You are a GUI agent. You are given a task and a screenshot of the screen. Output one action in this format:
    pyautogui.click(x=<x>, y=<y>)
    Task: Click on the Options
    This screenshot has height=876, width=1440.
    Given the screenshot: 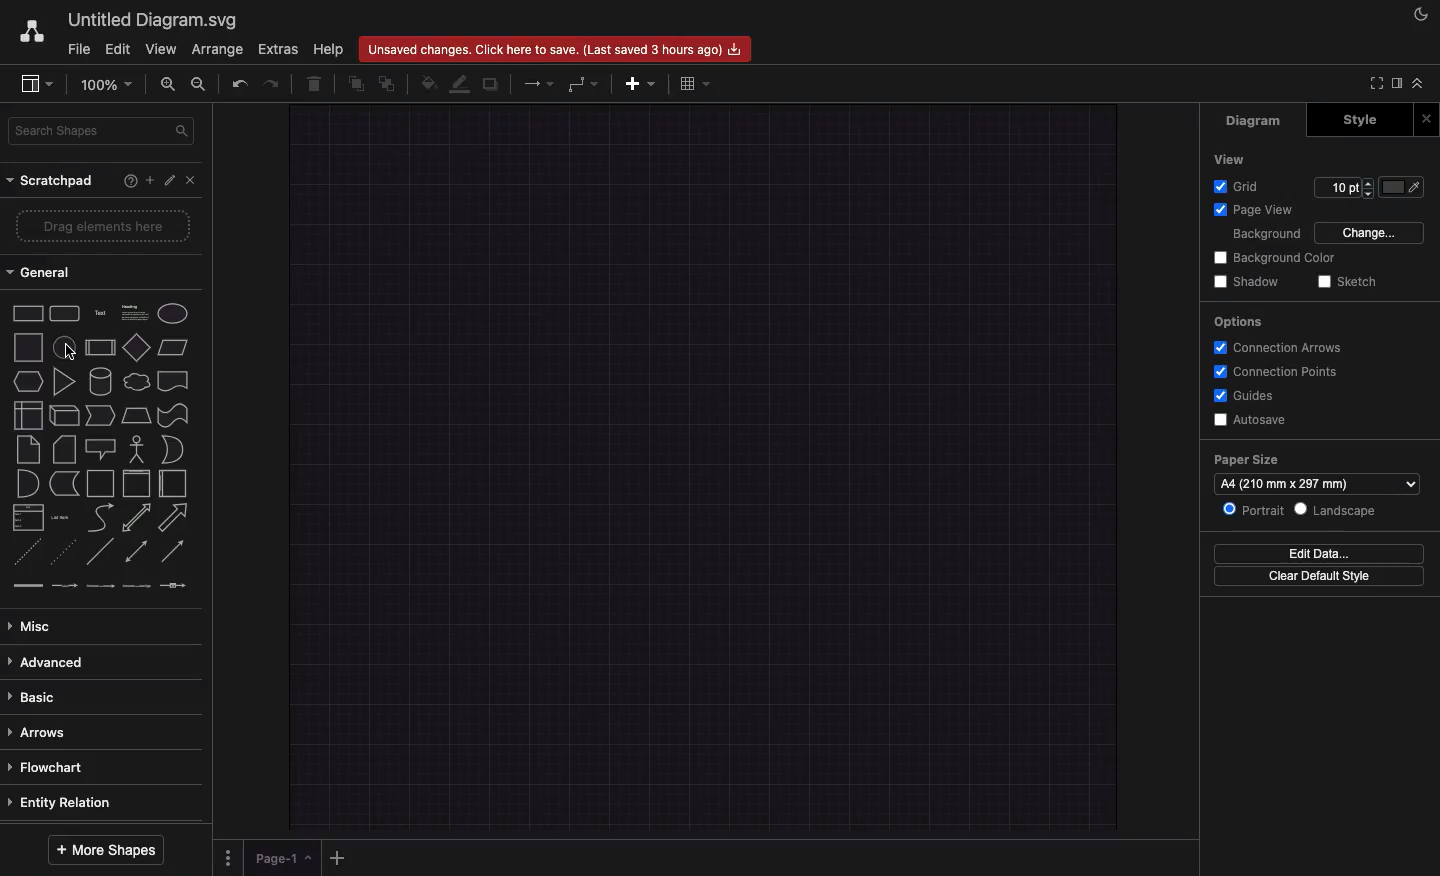 What is the action you would take?
    pyautogui.click(x=1236, y=320)
    